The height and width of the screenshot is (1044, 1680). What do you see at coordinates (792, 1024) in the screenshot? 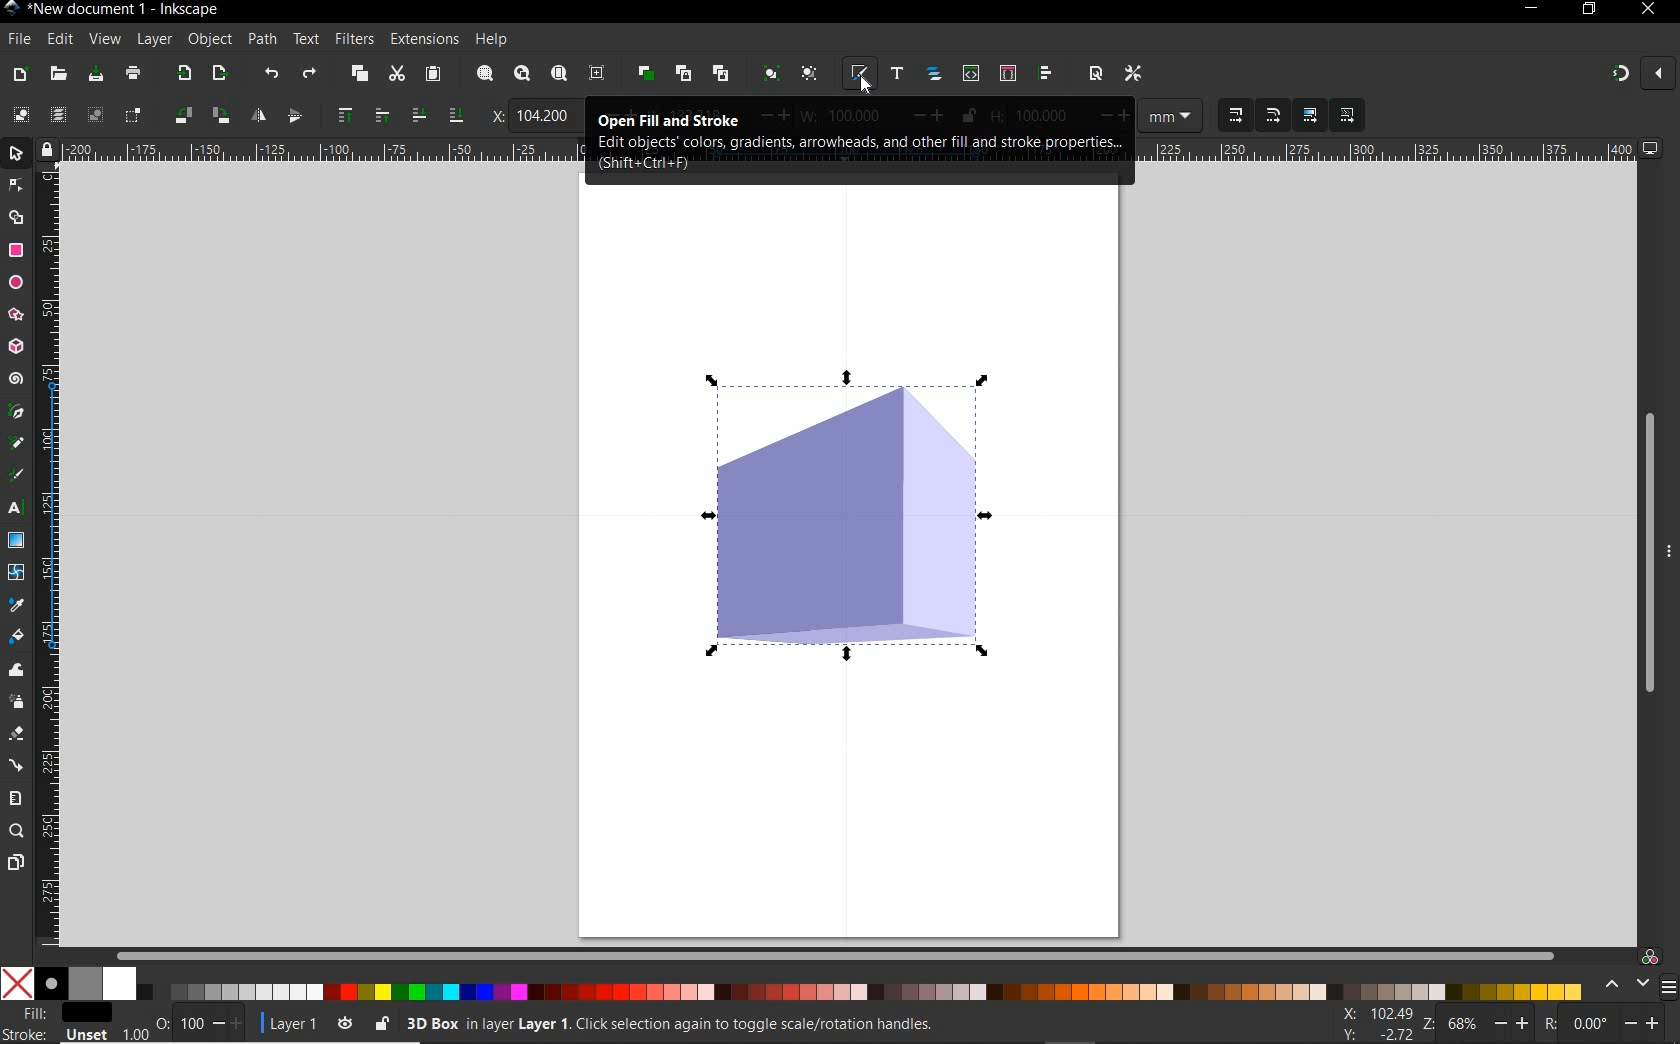
I see `NO OBJECTS SELECTED` at bounding box center [792, 1024].